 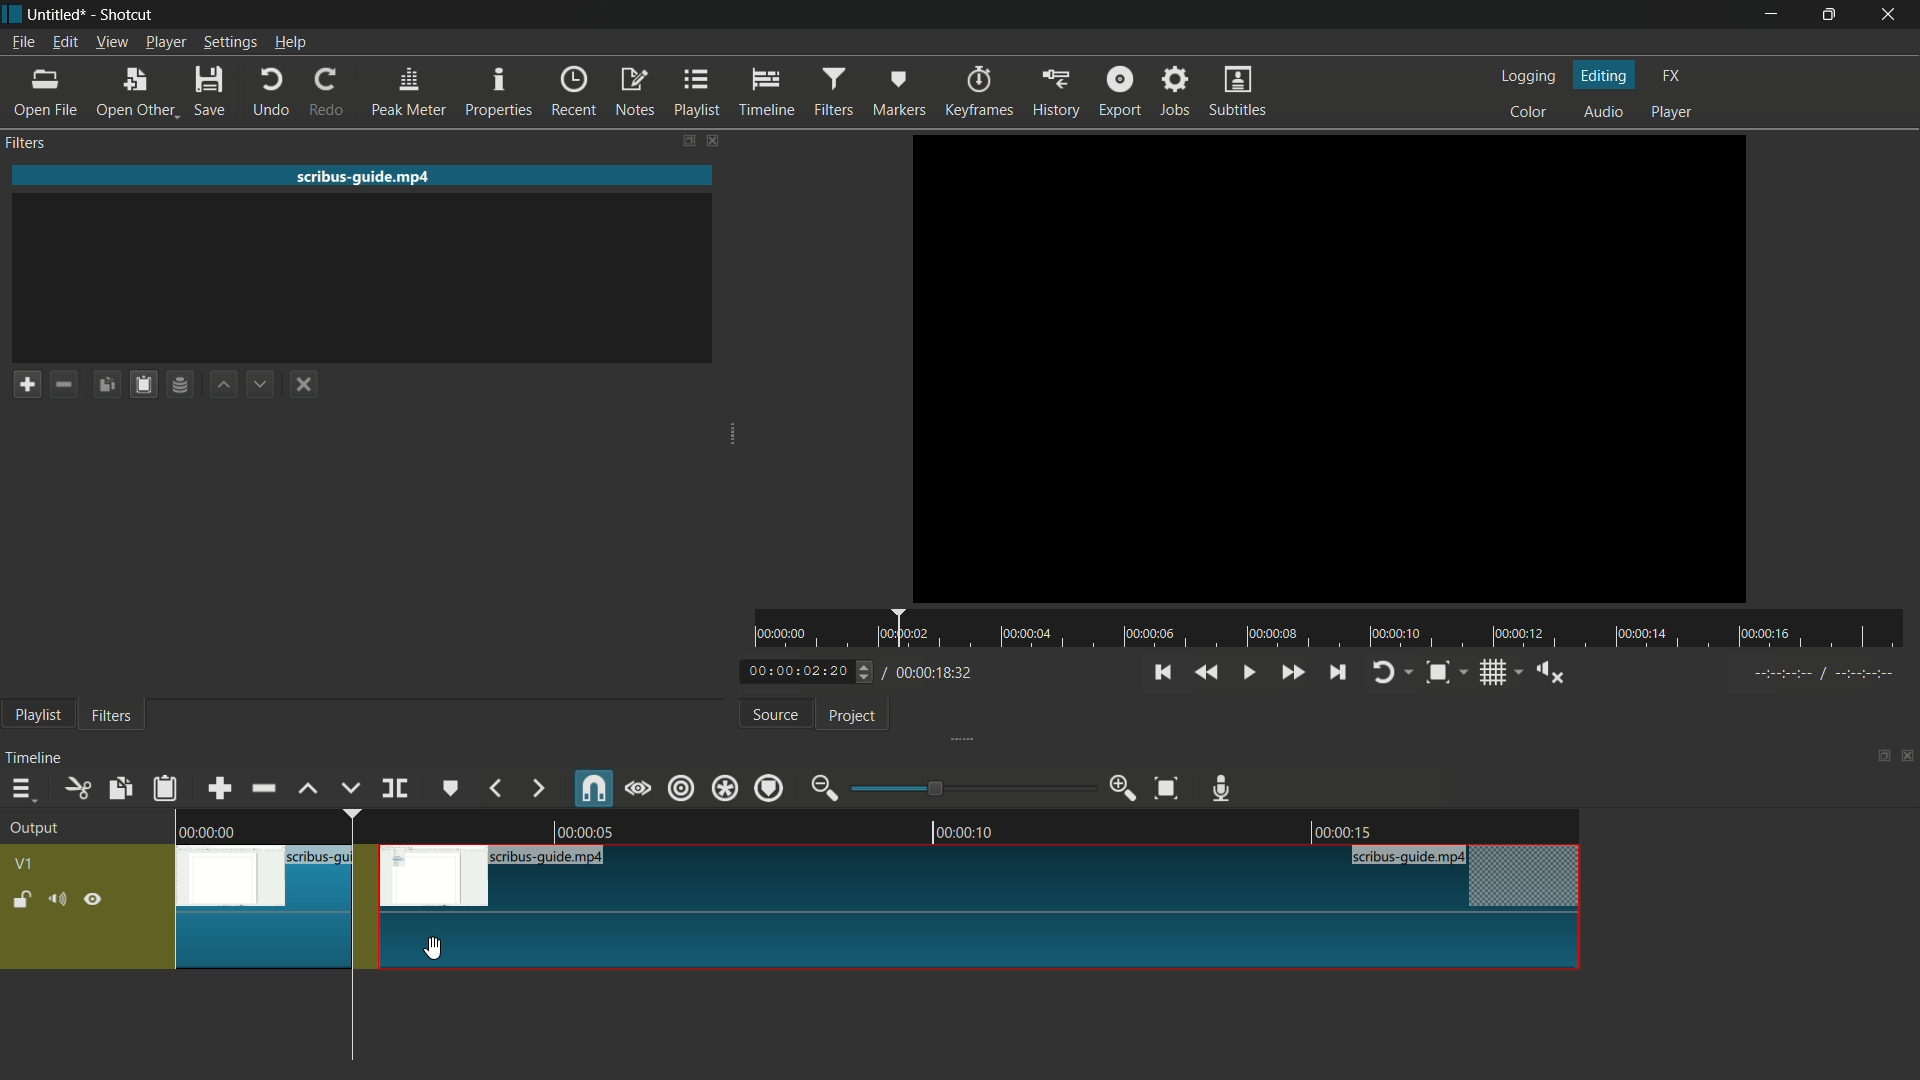 I want to click on change layout, so click(x=684, y=139).